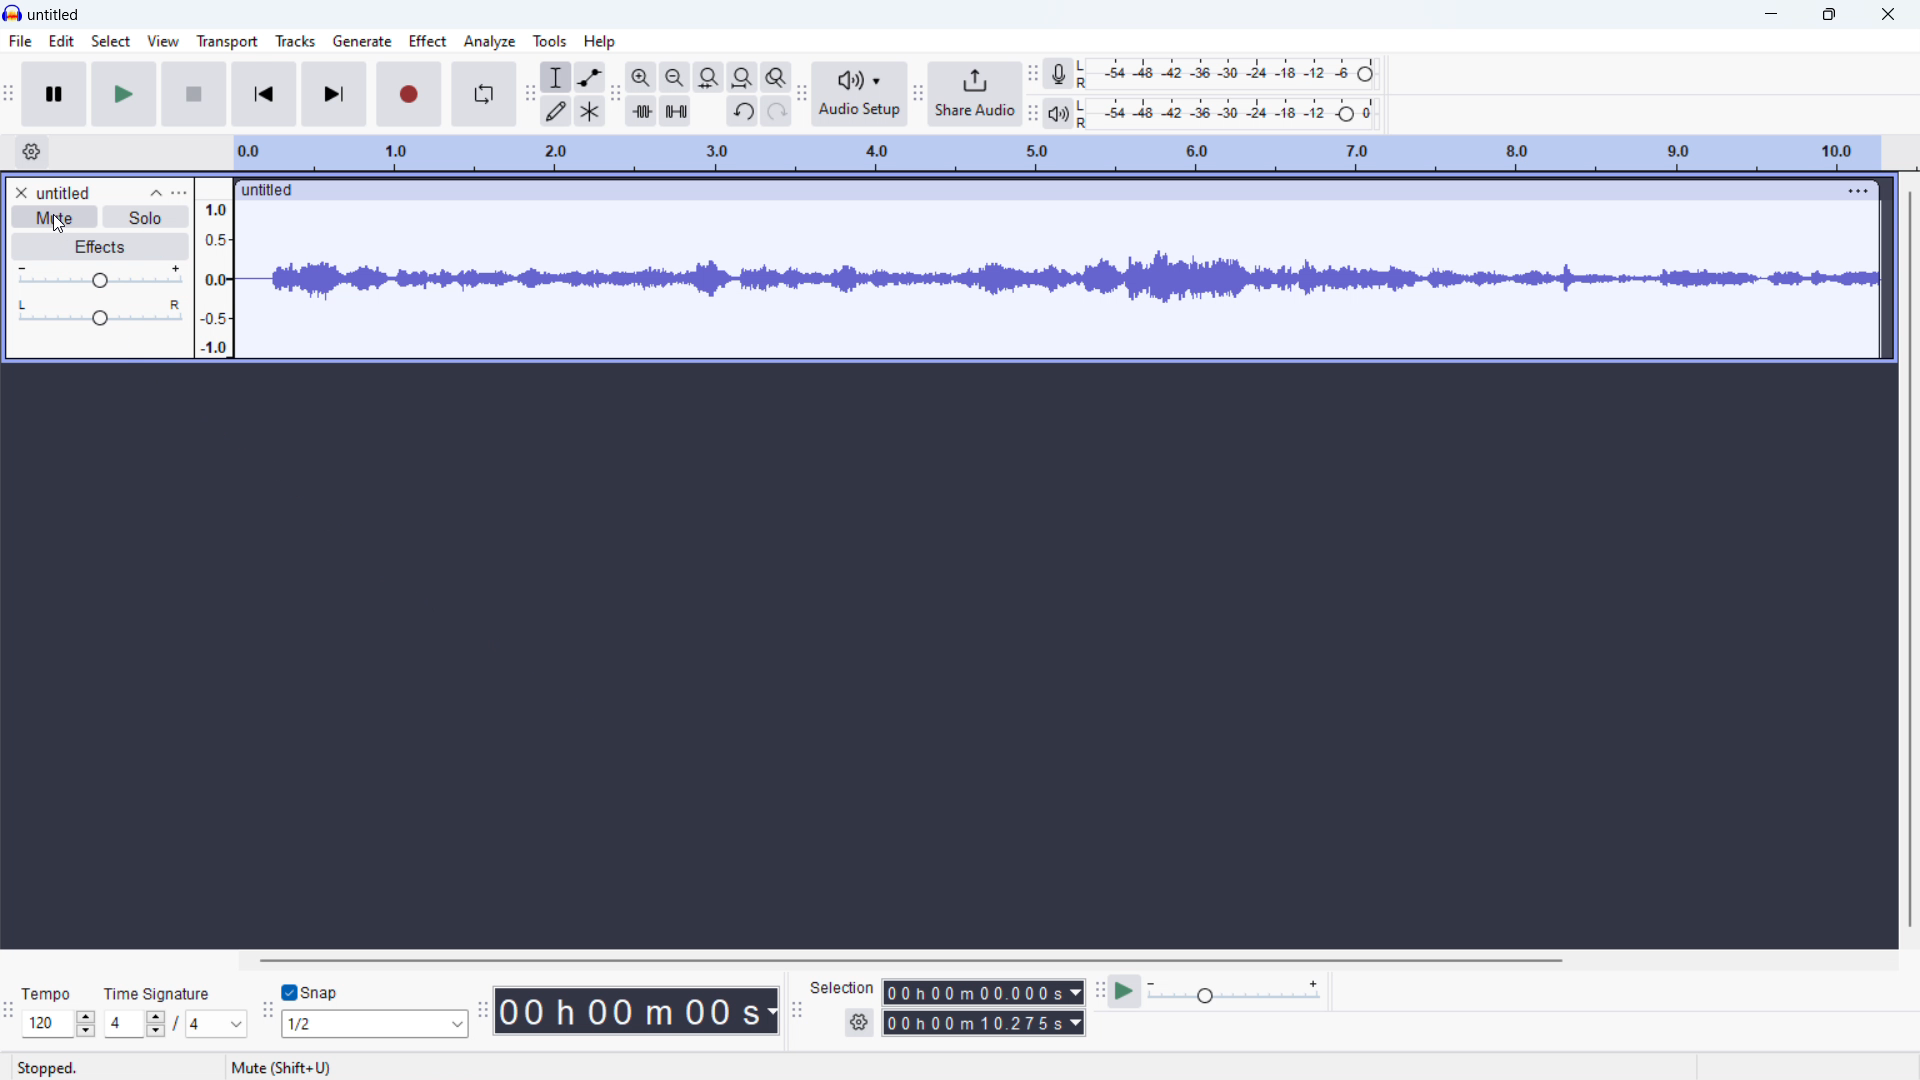 This screenshot has width=1920, height=1080. What do you see at coordinates (742, 111) in the screenshot?
I see `undo` at bounding box center [742, 111].